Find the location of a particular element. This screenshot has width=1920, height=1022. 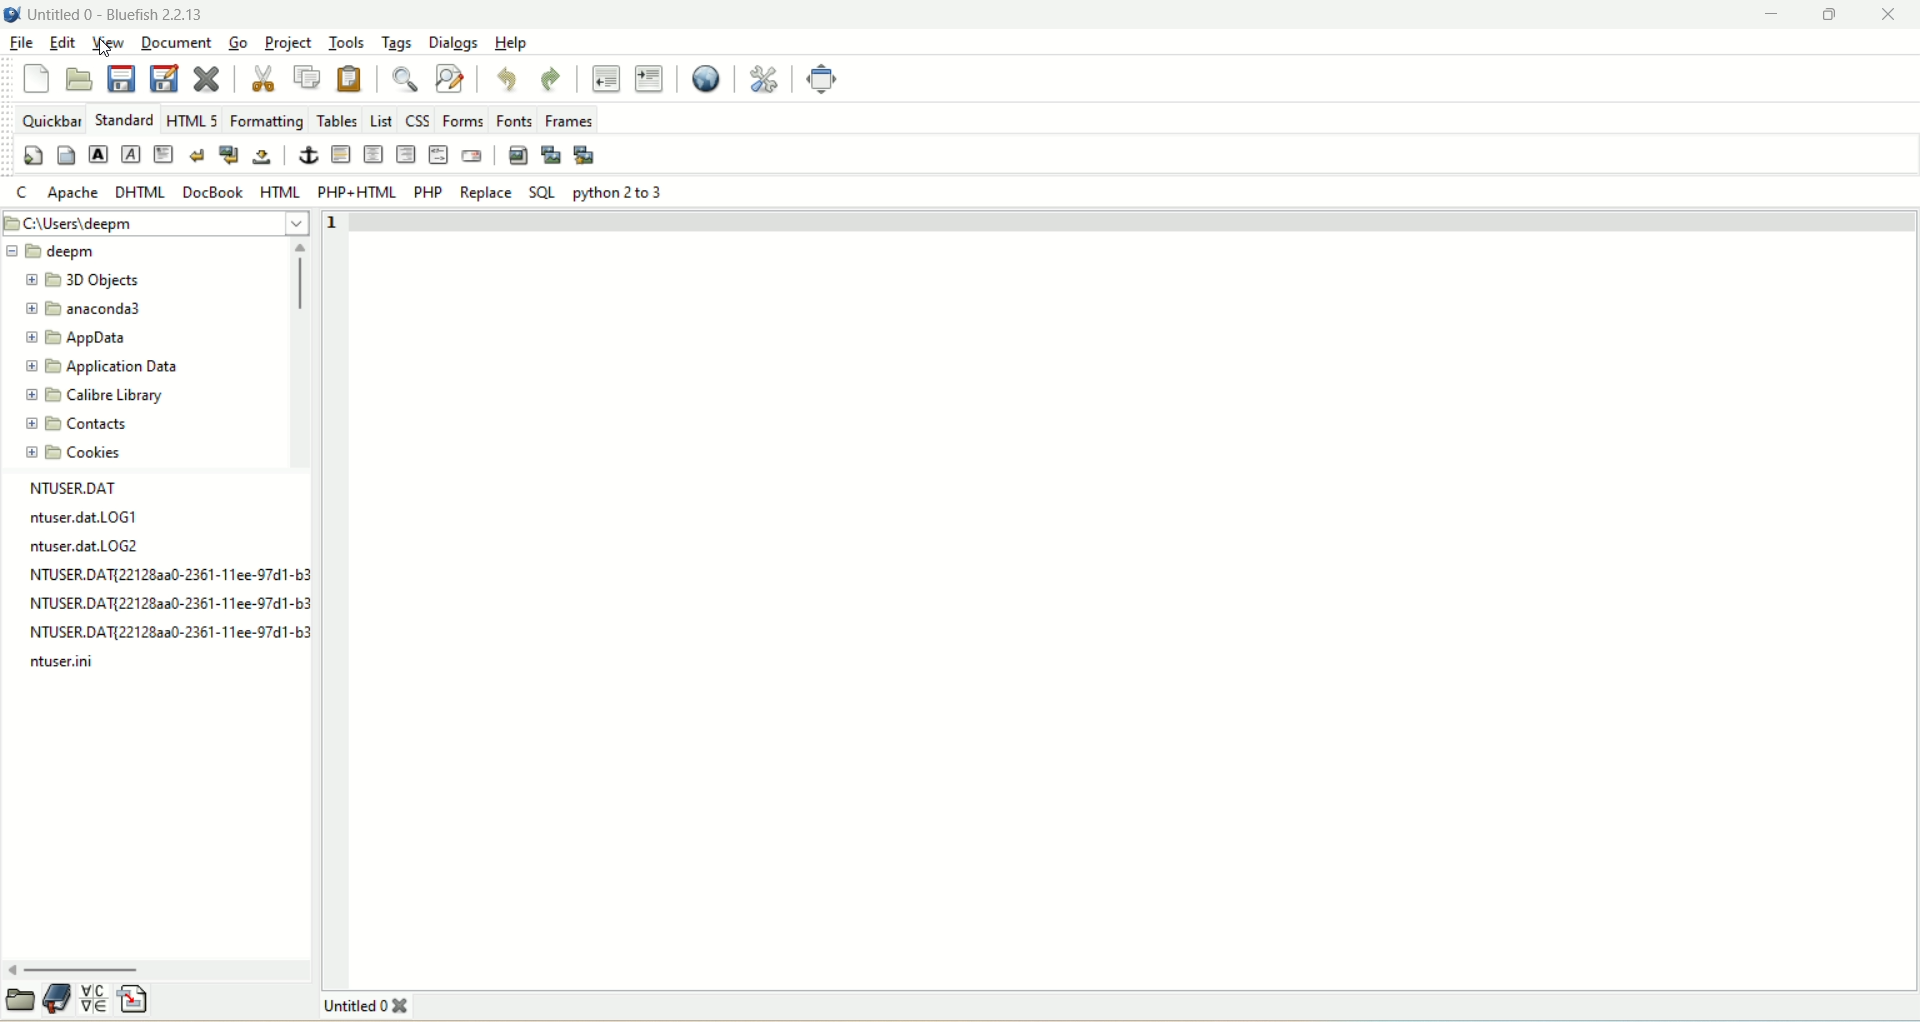

DHTML is located at coordinates (144, 192).